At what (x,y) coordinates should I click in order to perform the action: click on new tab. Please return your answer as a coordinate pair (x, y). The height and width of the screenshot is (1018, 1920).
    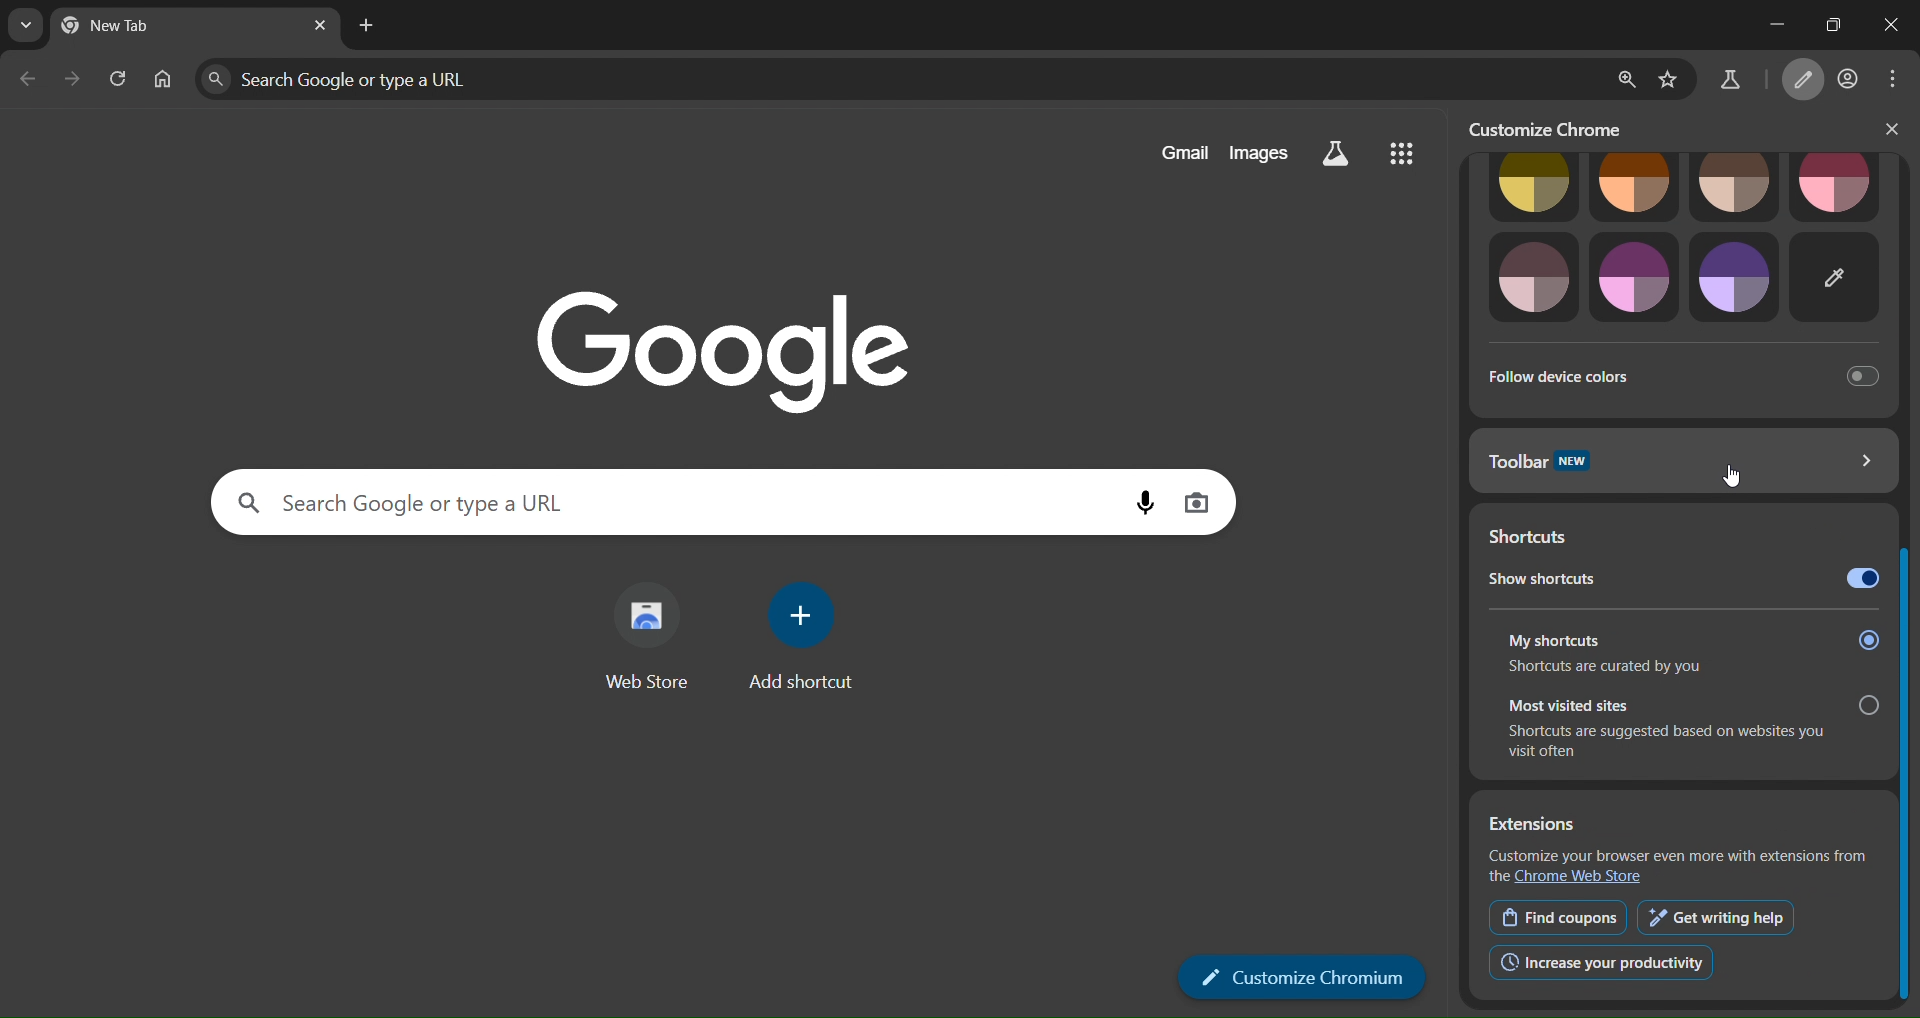
    Looking at the image, I should click on (367, 24).